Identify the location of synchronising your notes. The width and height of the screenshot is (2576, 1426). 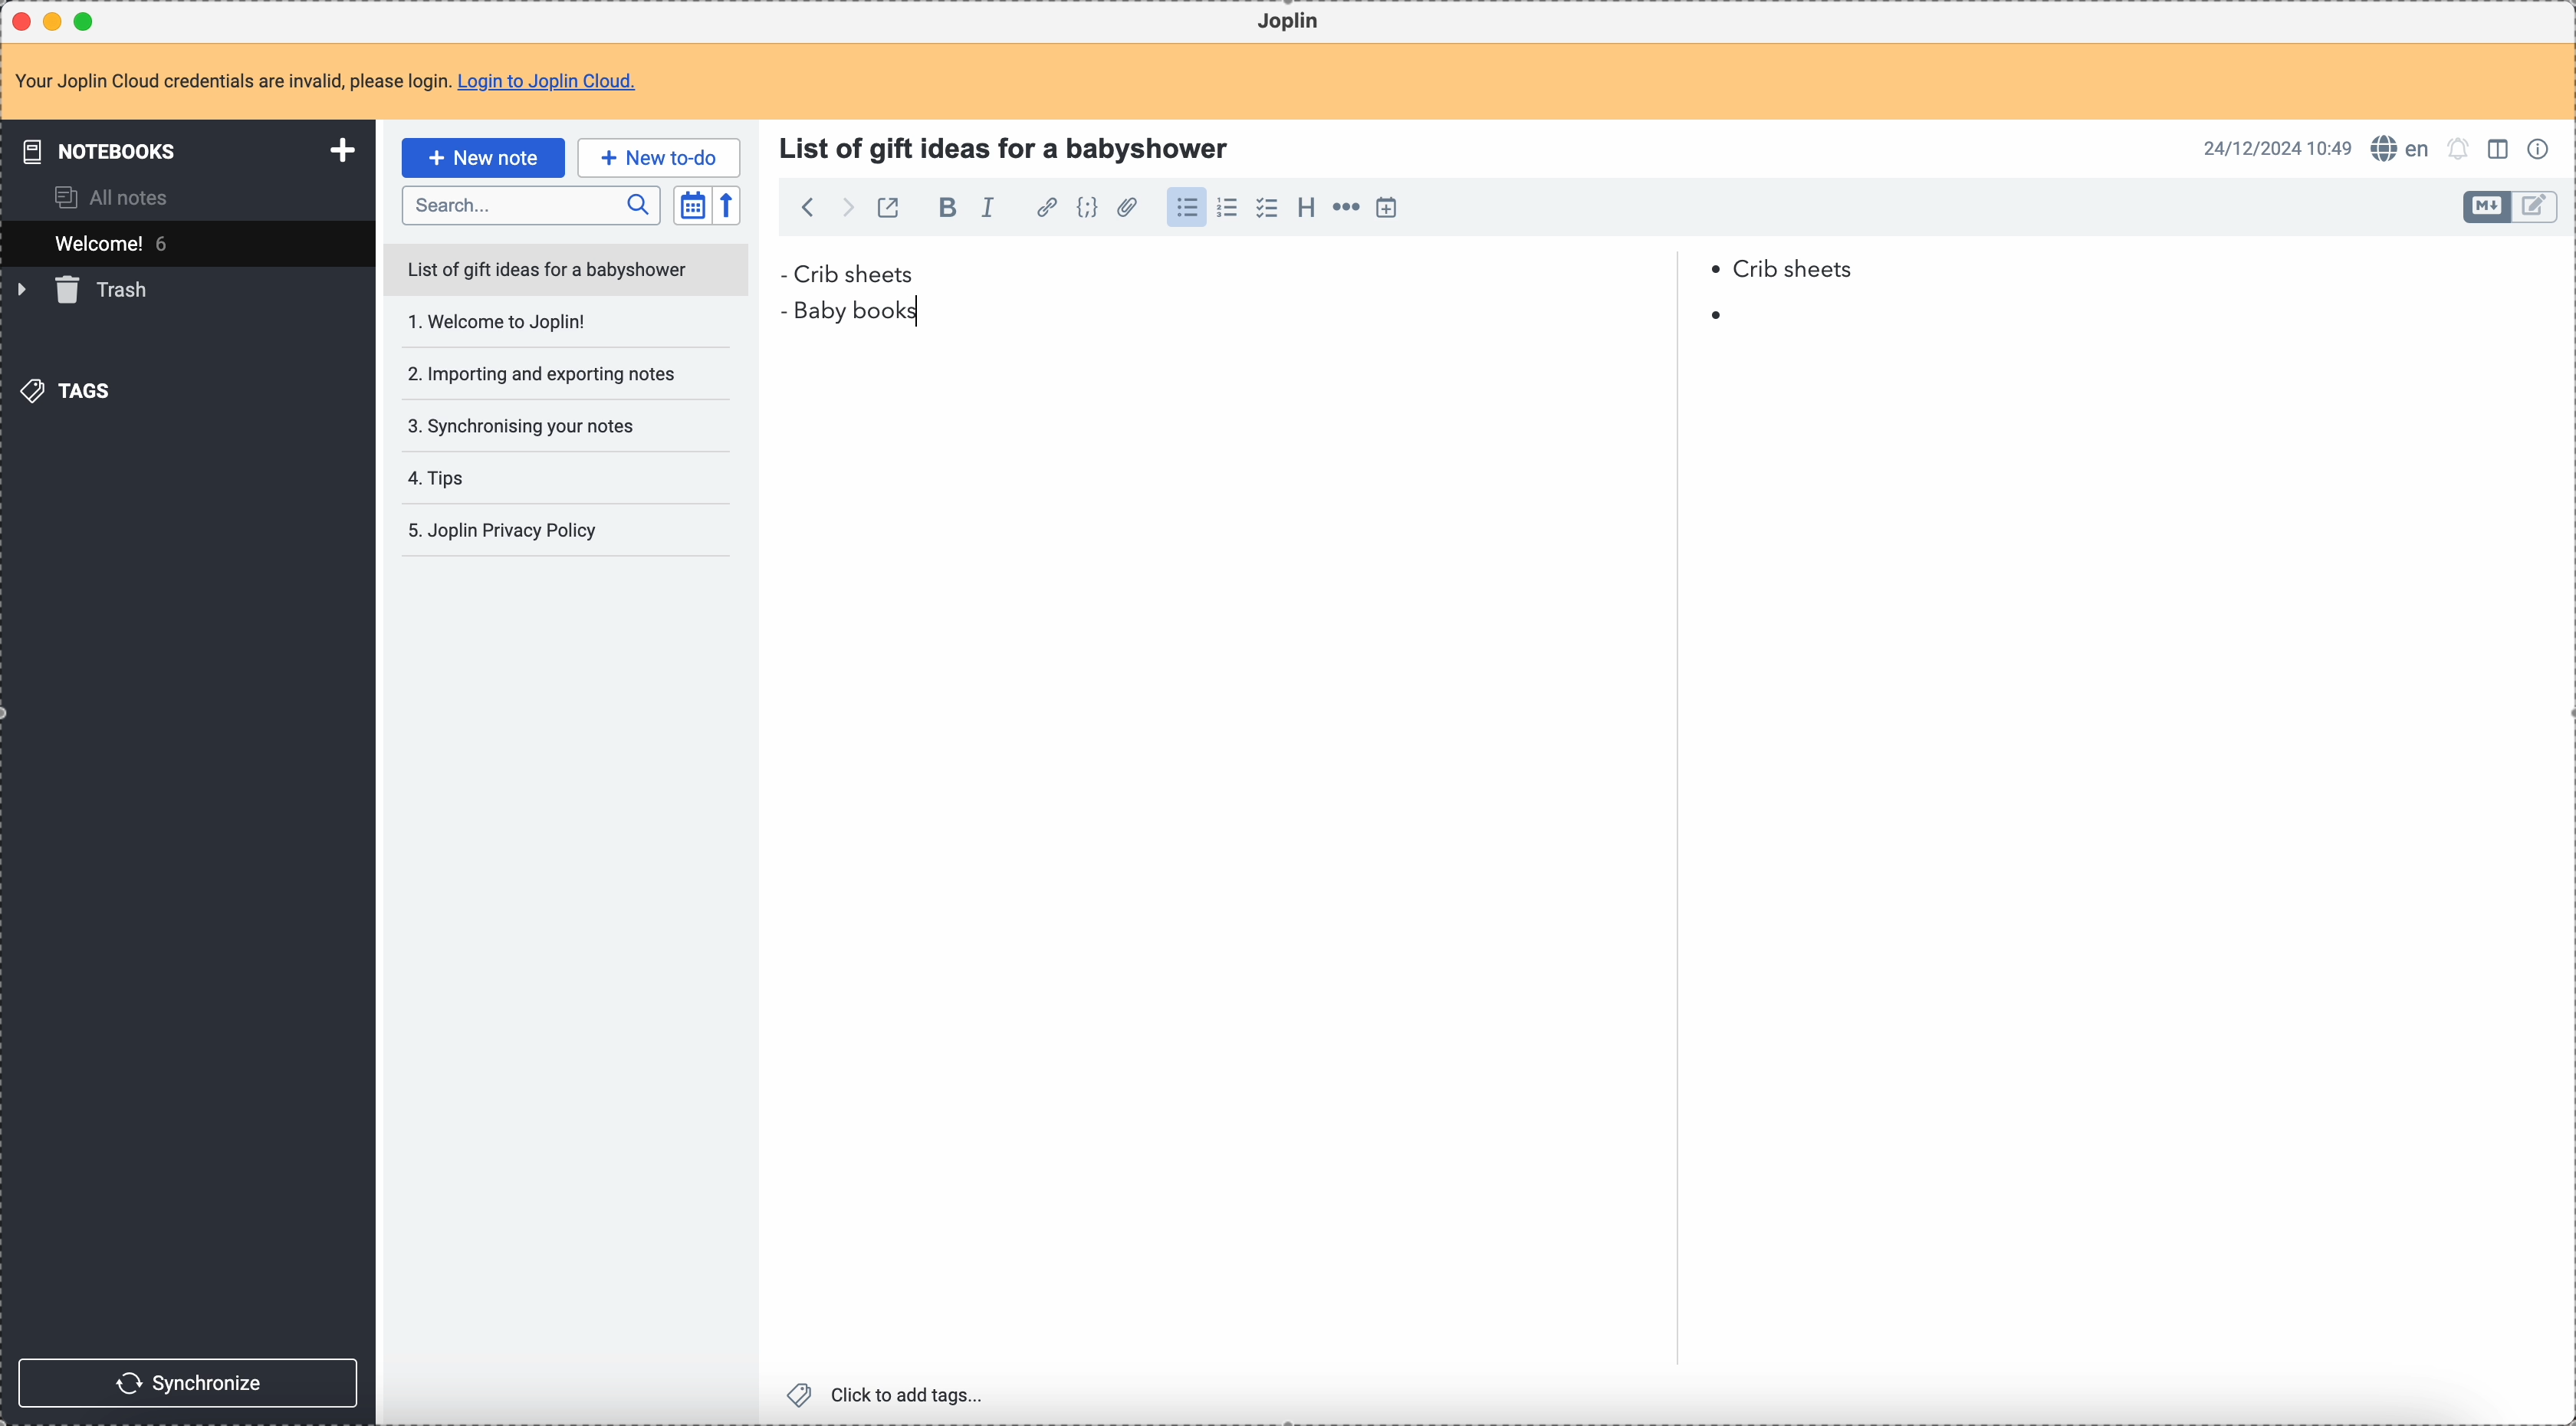
(538, 427).